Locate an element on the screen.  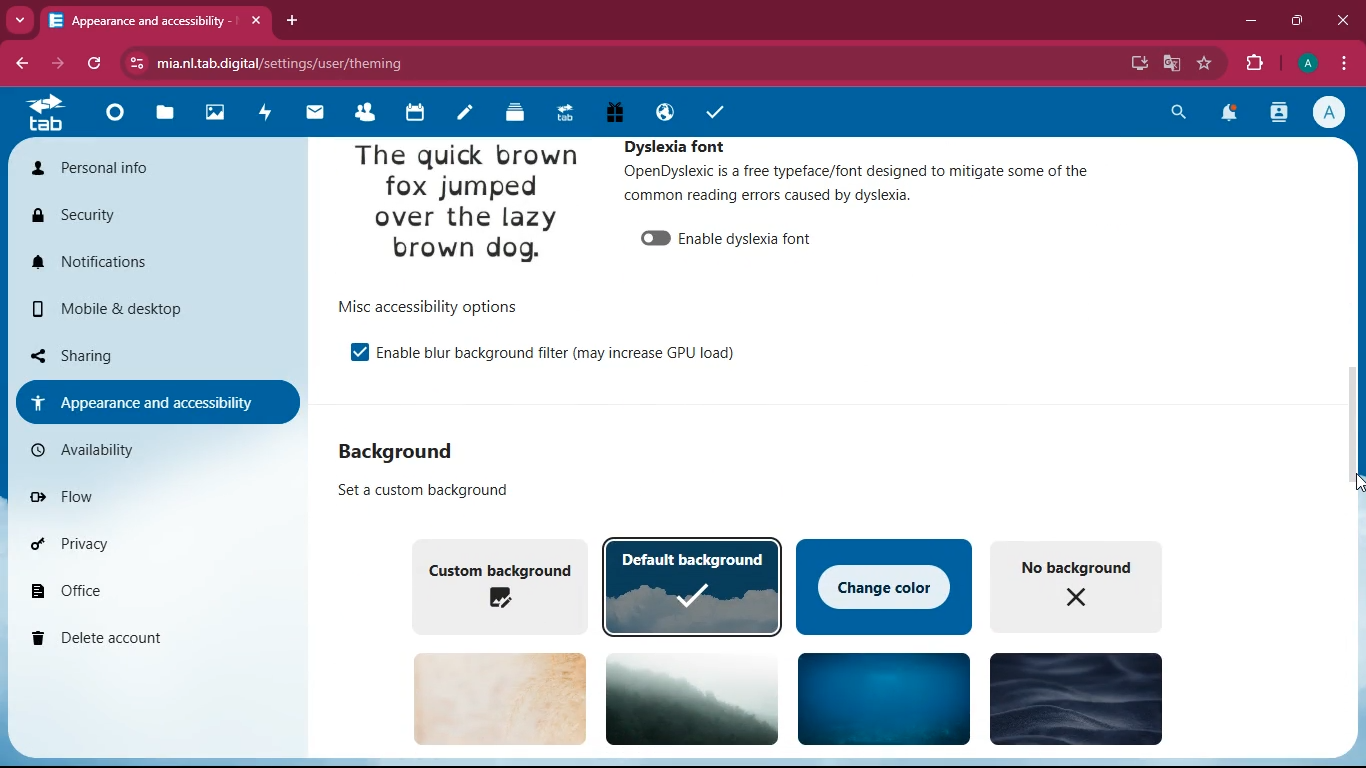
tab is located at coordinates (563, 113).